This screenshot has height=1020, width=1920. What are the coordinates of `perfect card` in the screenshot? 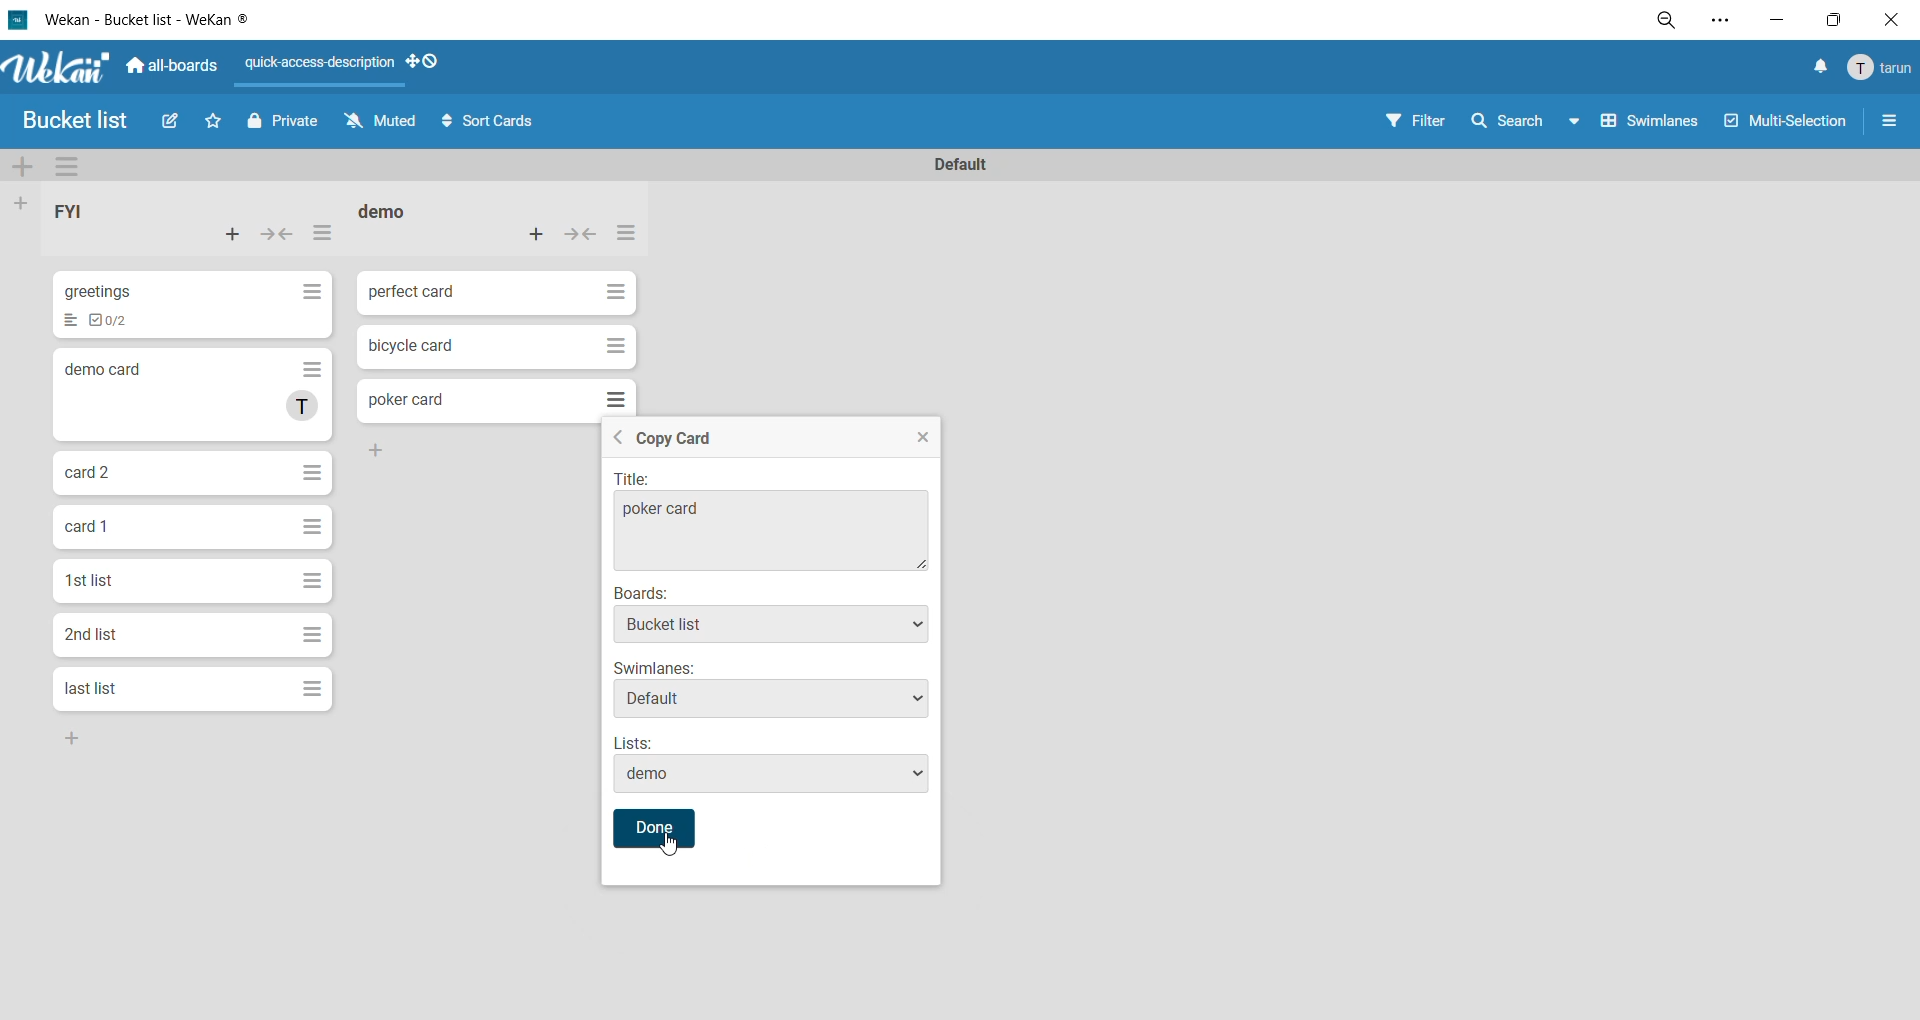 It's located at (415, 292).